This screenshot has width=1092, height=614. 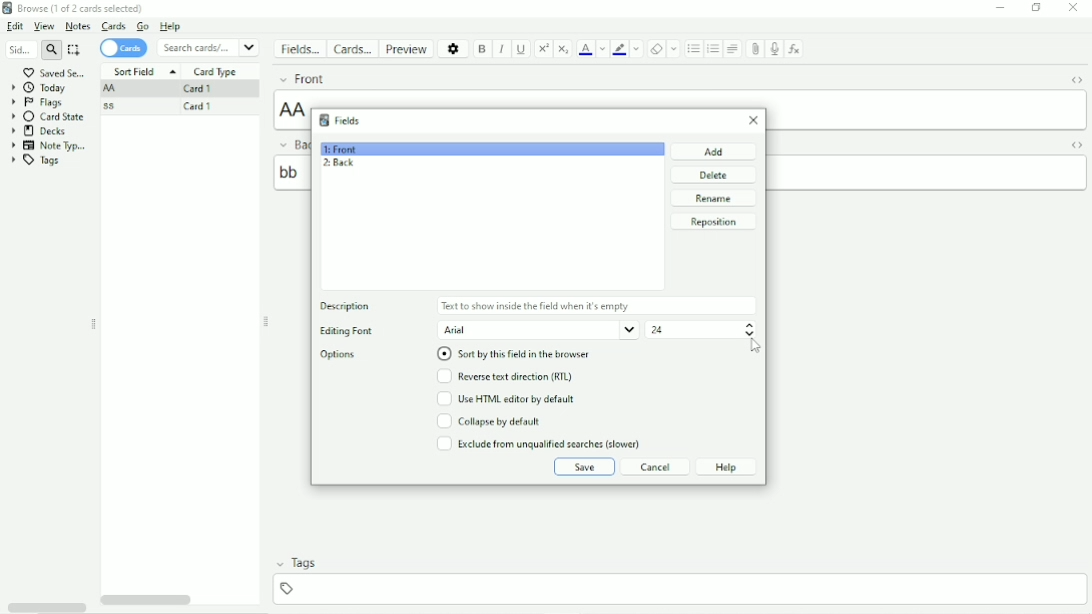 What do you see at coordinates (114, 106) in the screenshot?
I see `ss` at bounding box center [114, 106].